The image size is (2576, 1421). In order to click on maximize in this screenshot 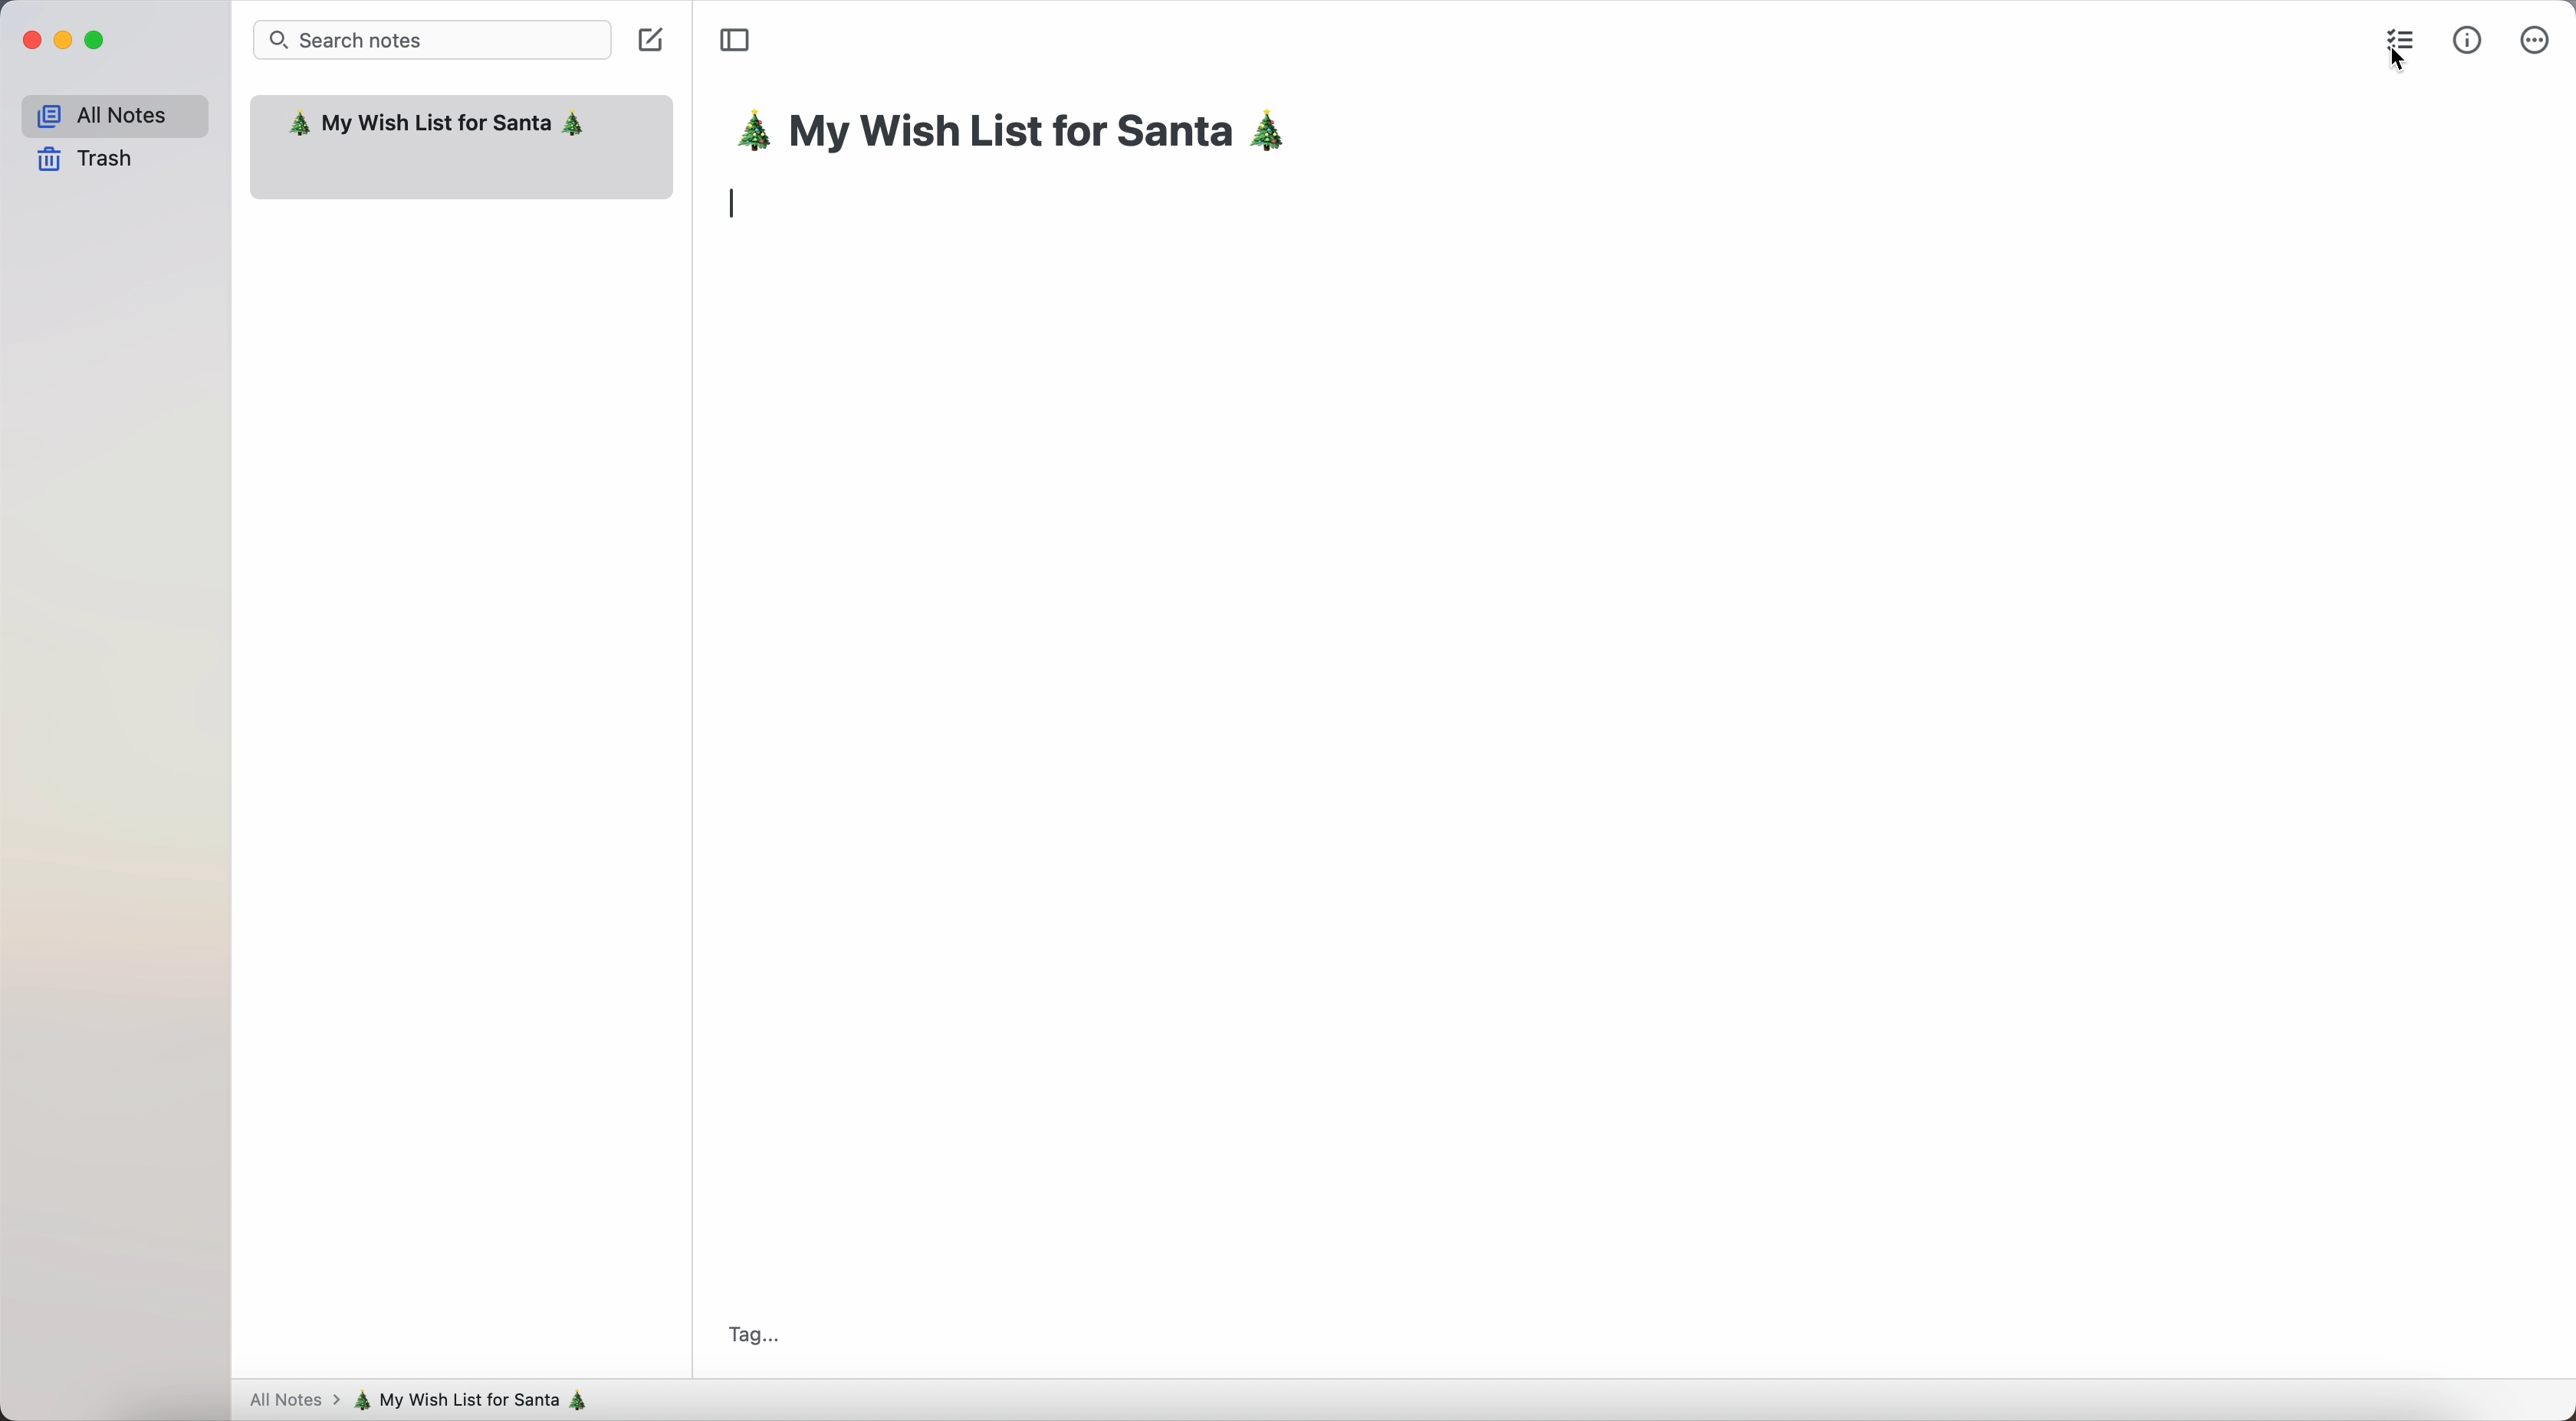, I will do `click(98, 41)`.